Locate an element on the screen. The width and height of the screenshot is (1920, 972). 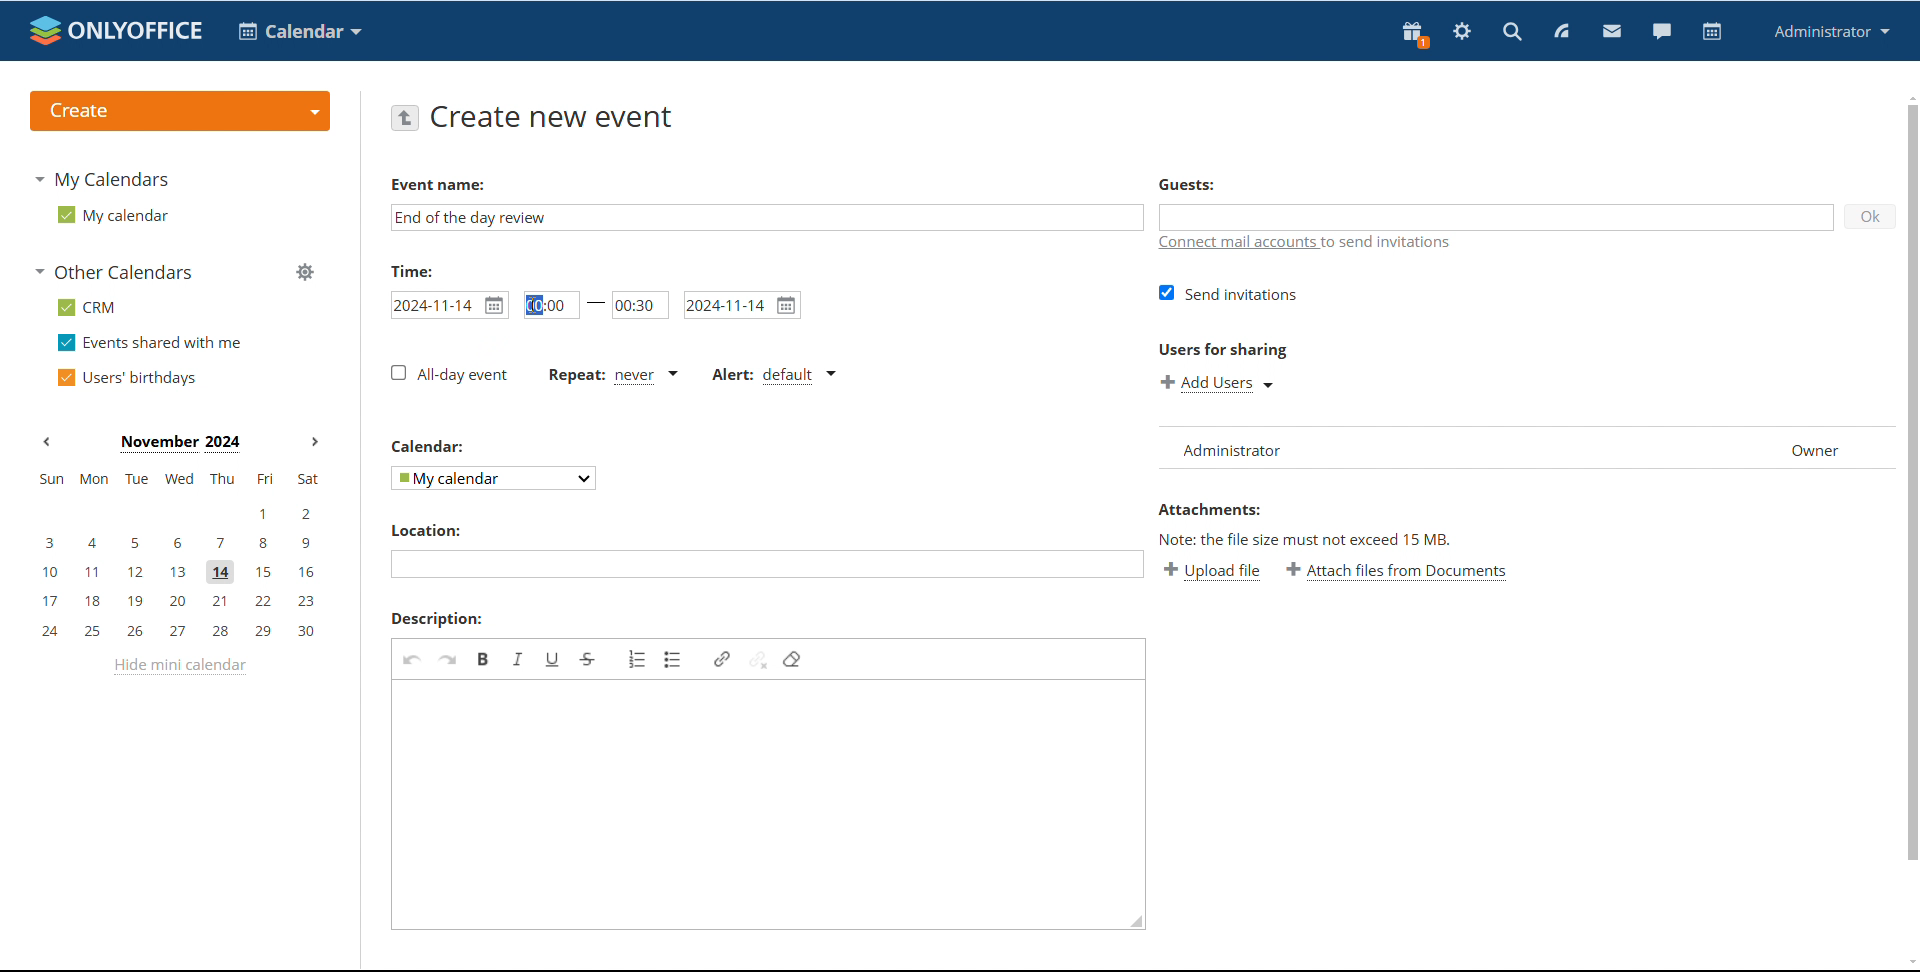
Attachments is located at coordinates (1208, 509).